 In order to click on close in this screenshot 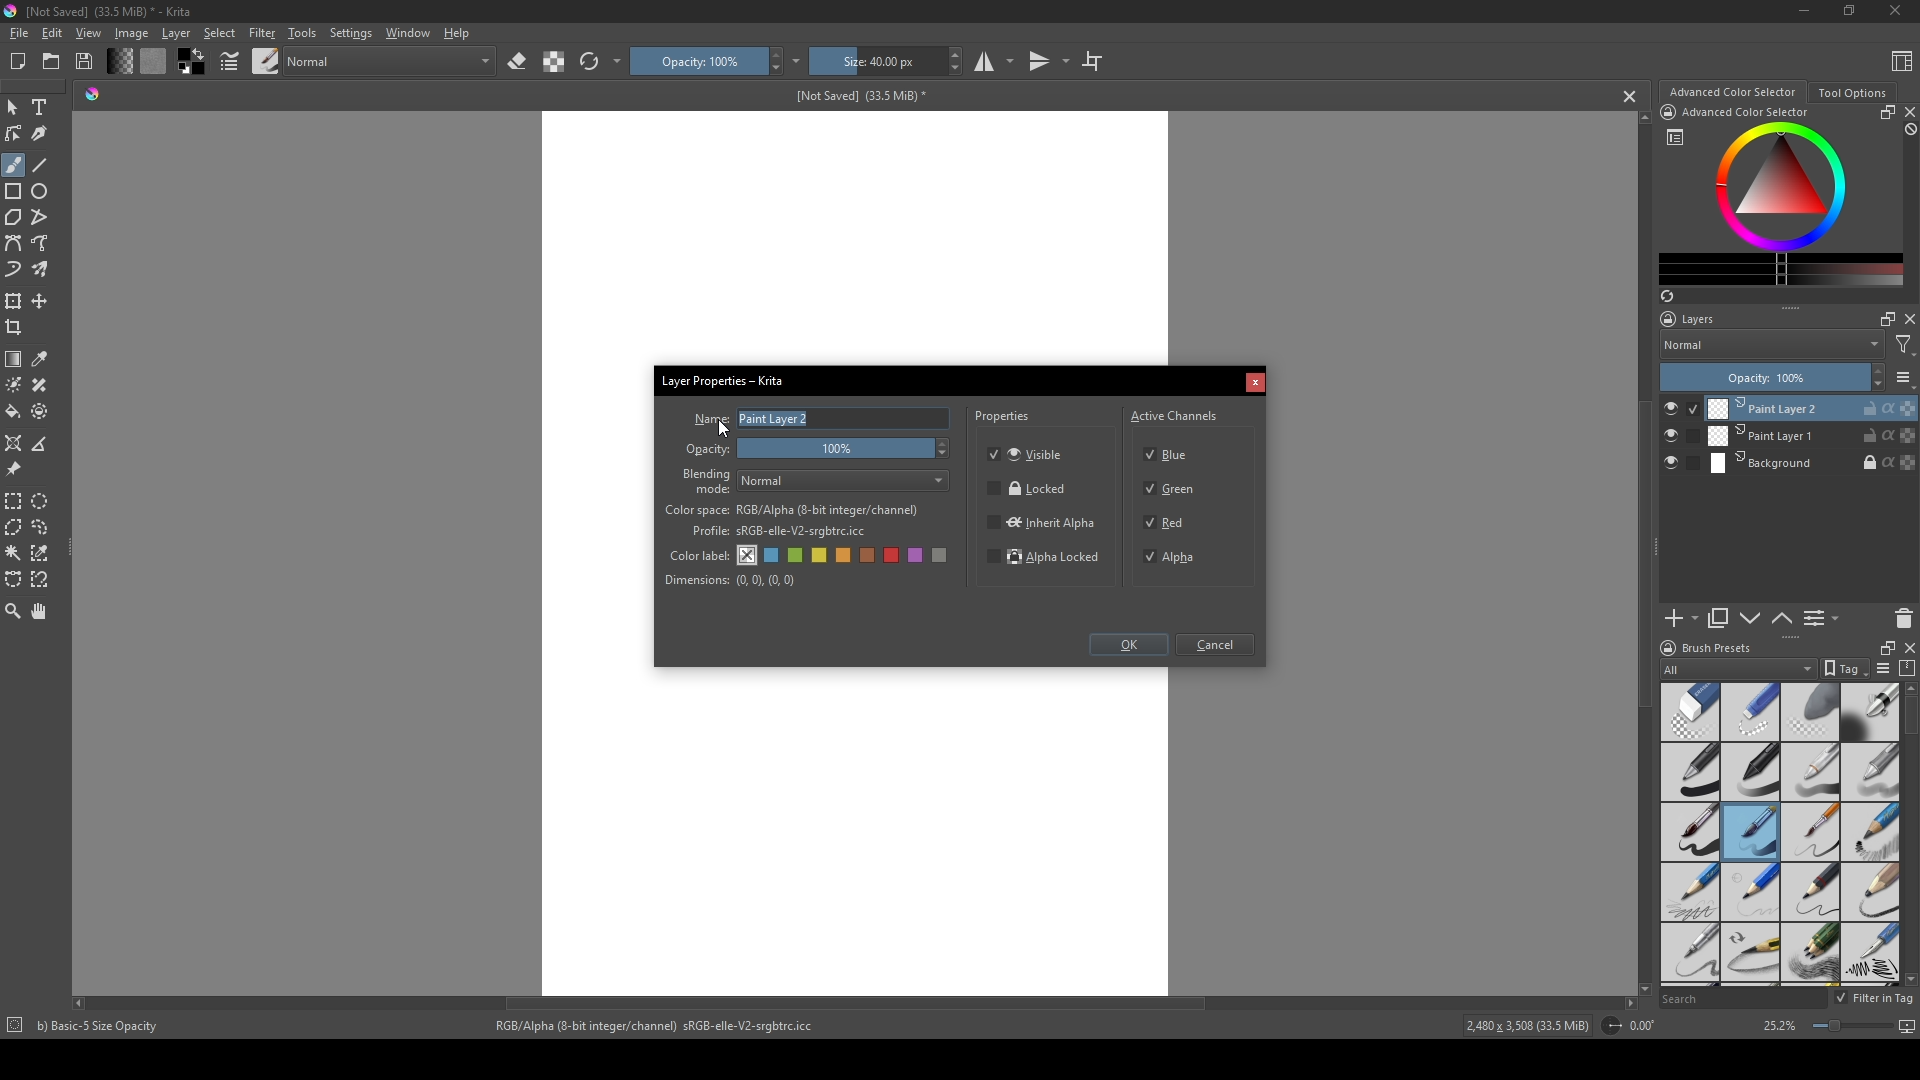, I will do `click(1908, 647)`.